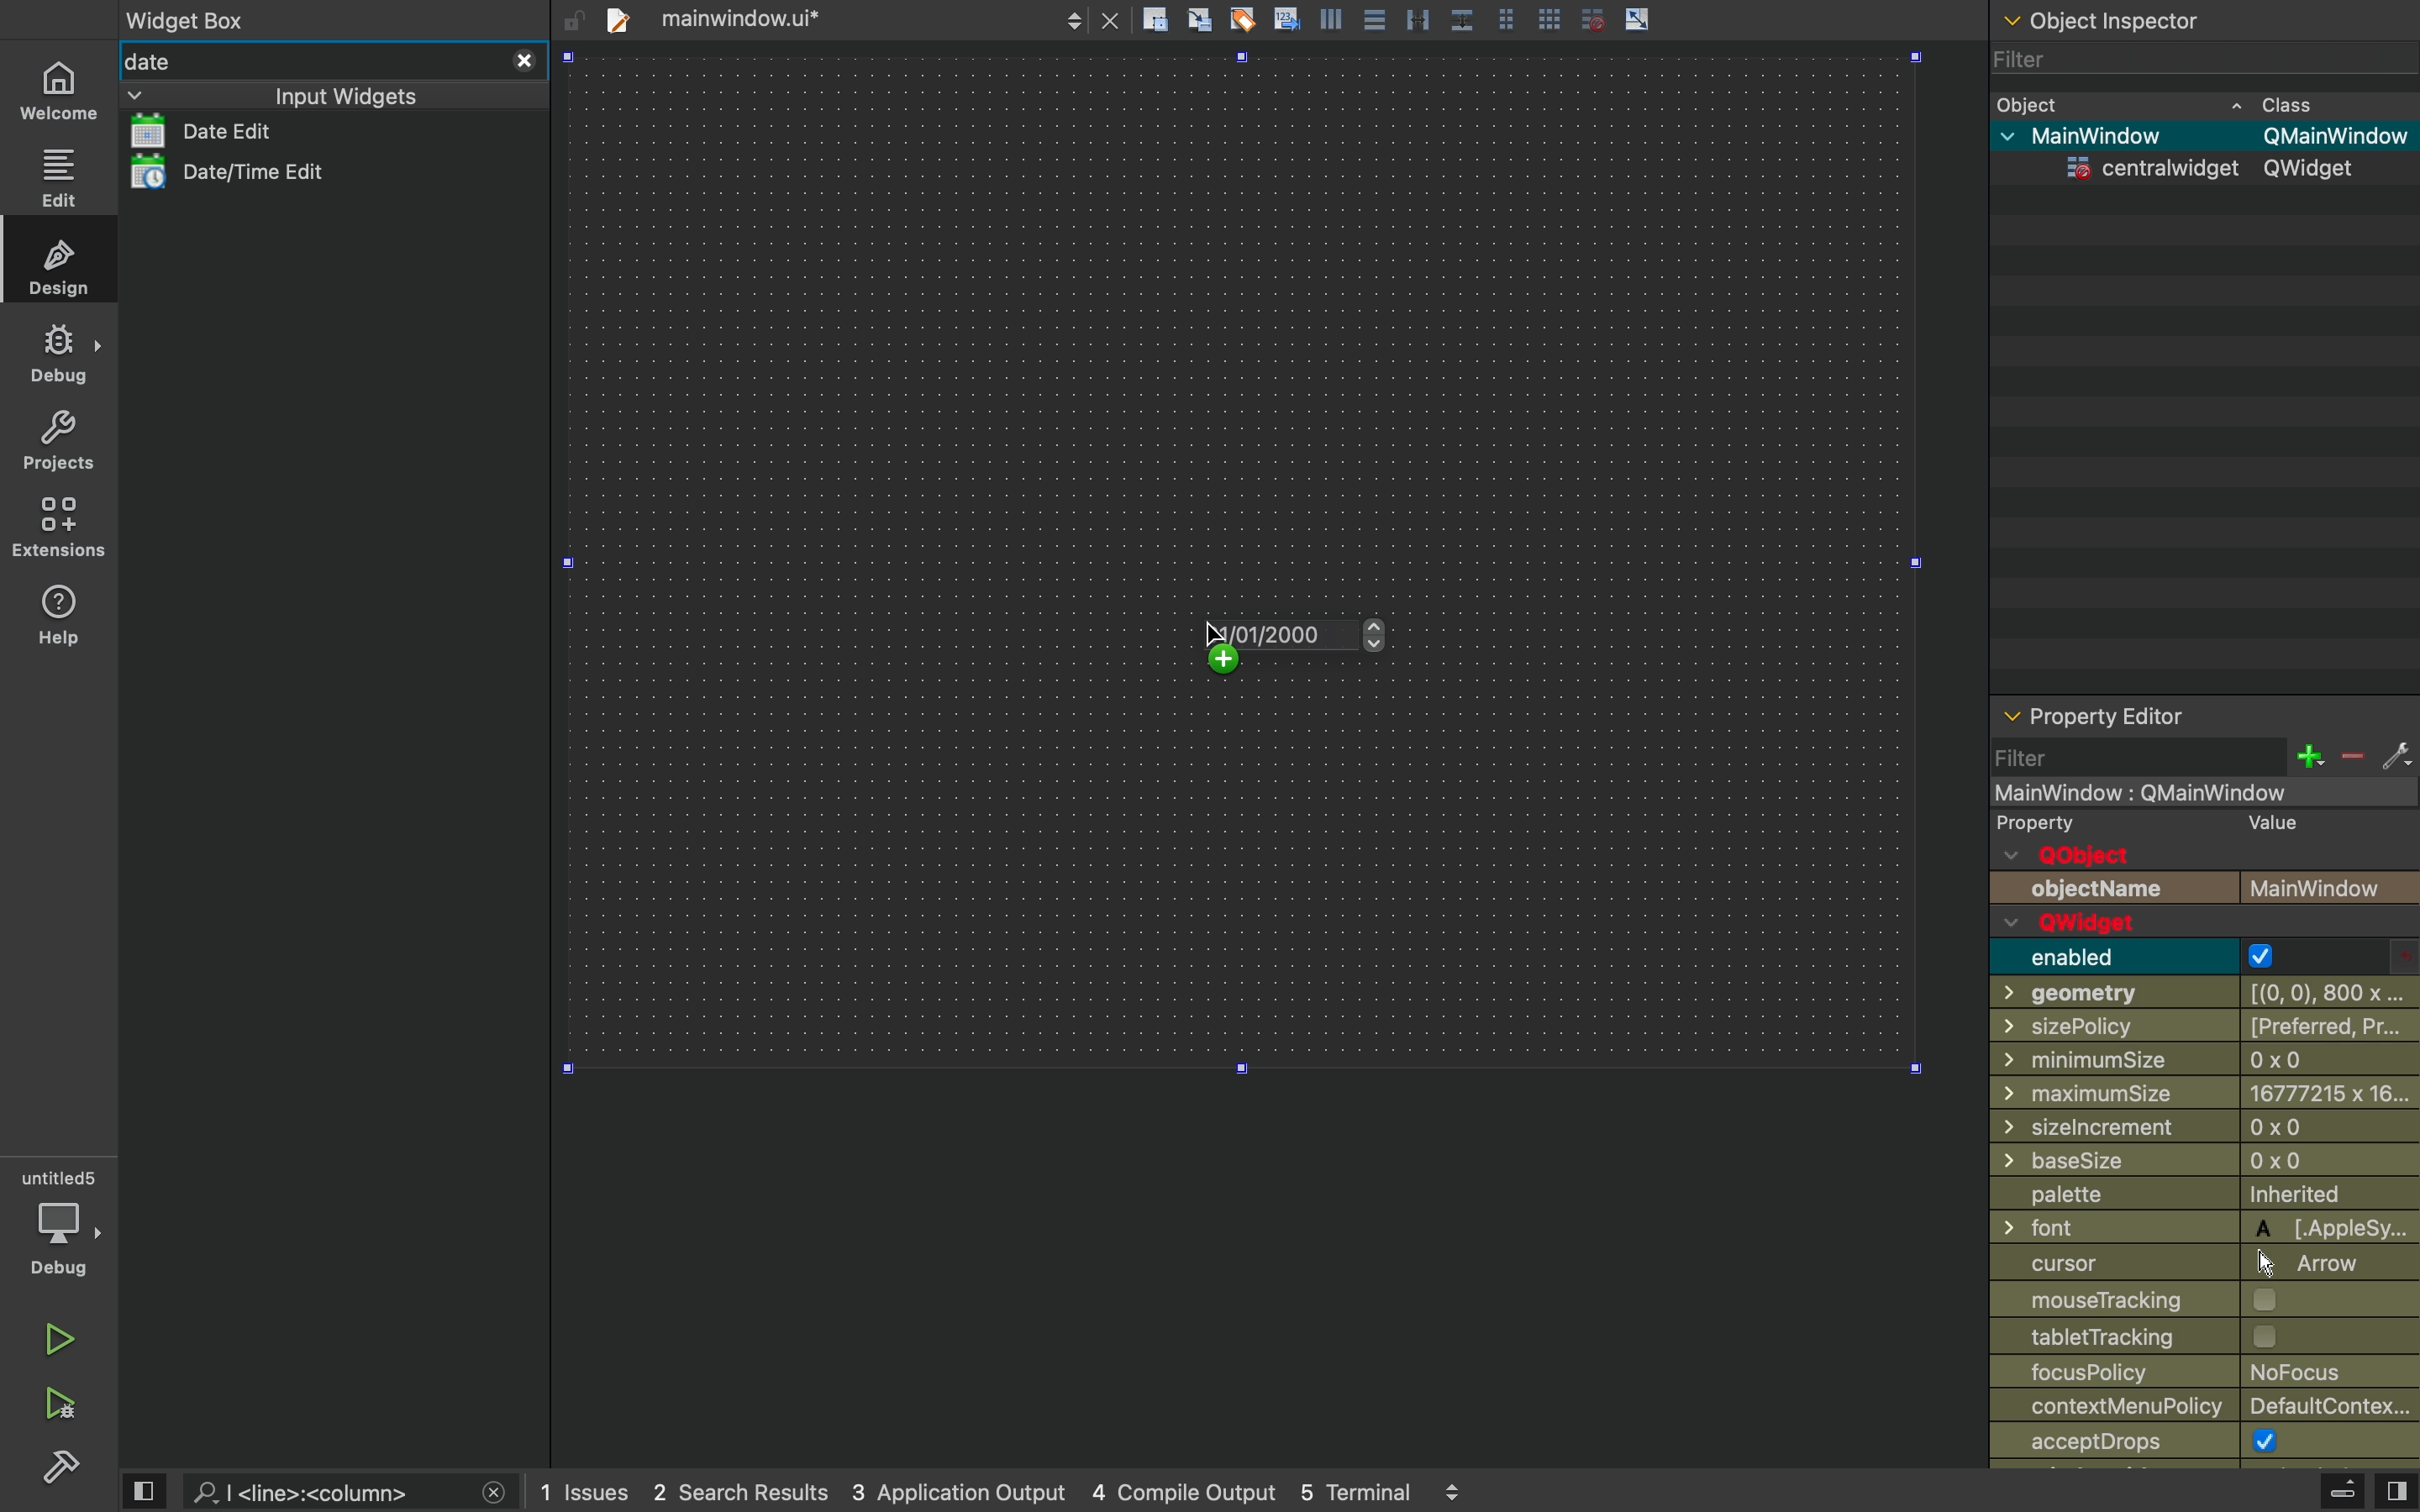 The height and width of the screenshot is (1512, 2420). I want to click on home, so click(55, 89).